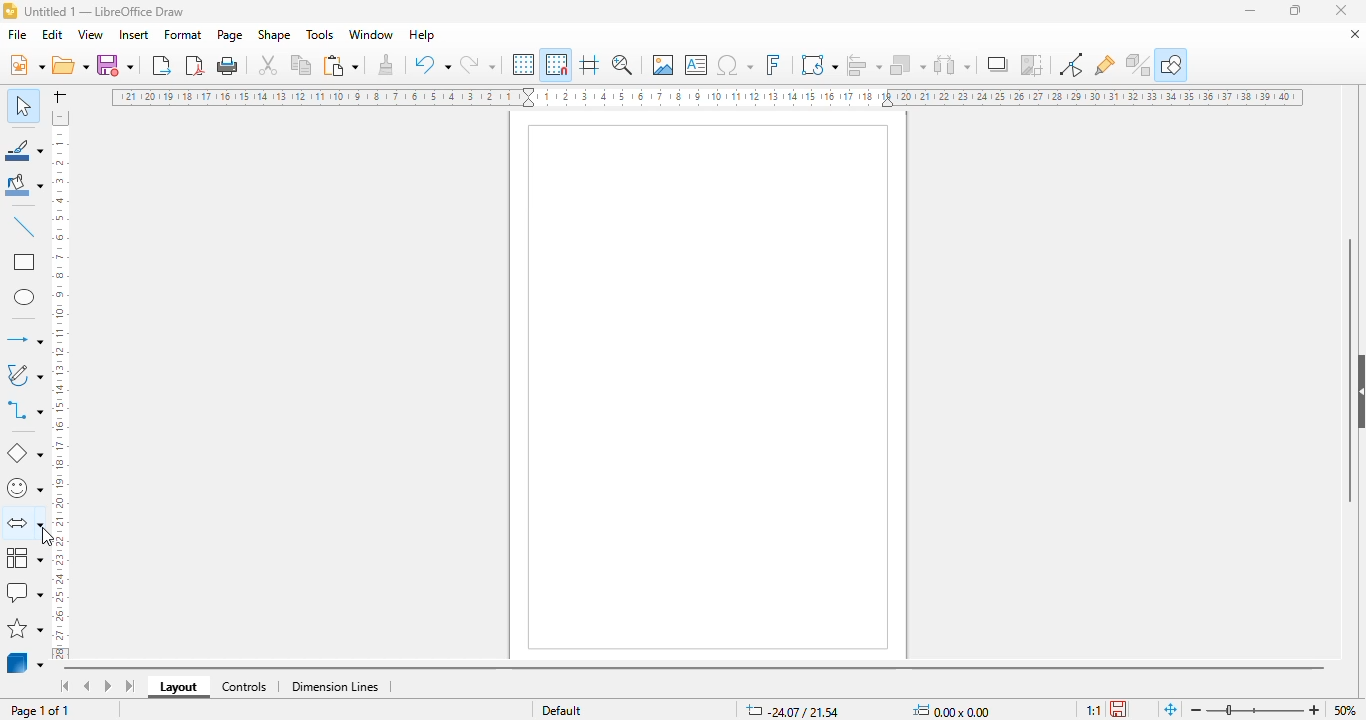 The width and height of the screenshot is (1366, 720). Describe the element at coordinates (1345, 710) in the screenshot. I see `50%` at that location.